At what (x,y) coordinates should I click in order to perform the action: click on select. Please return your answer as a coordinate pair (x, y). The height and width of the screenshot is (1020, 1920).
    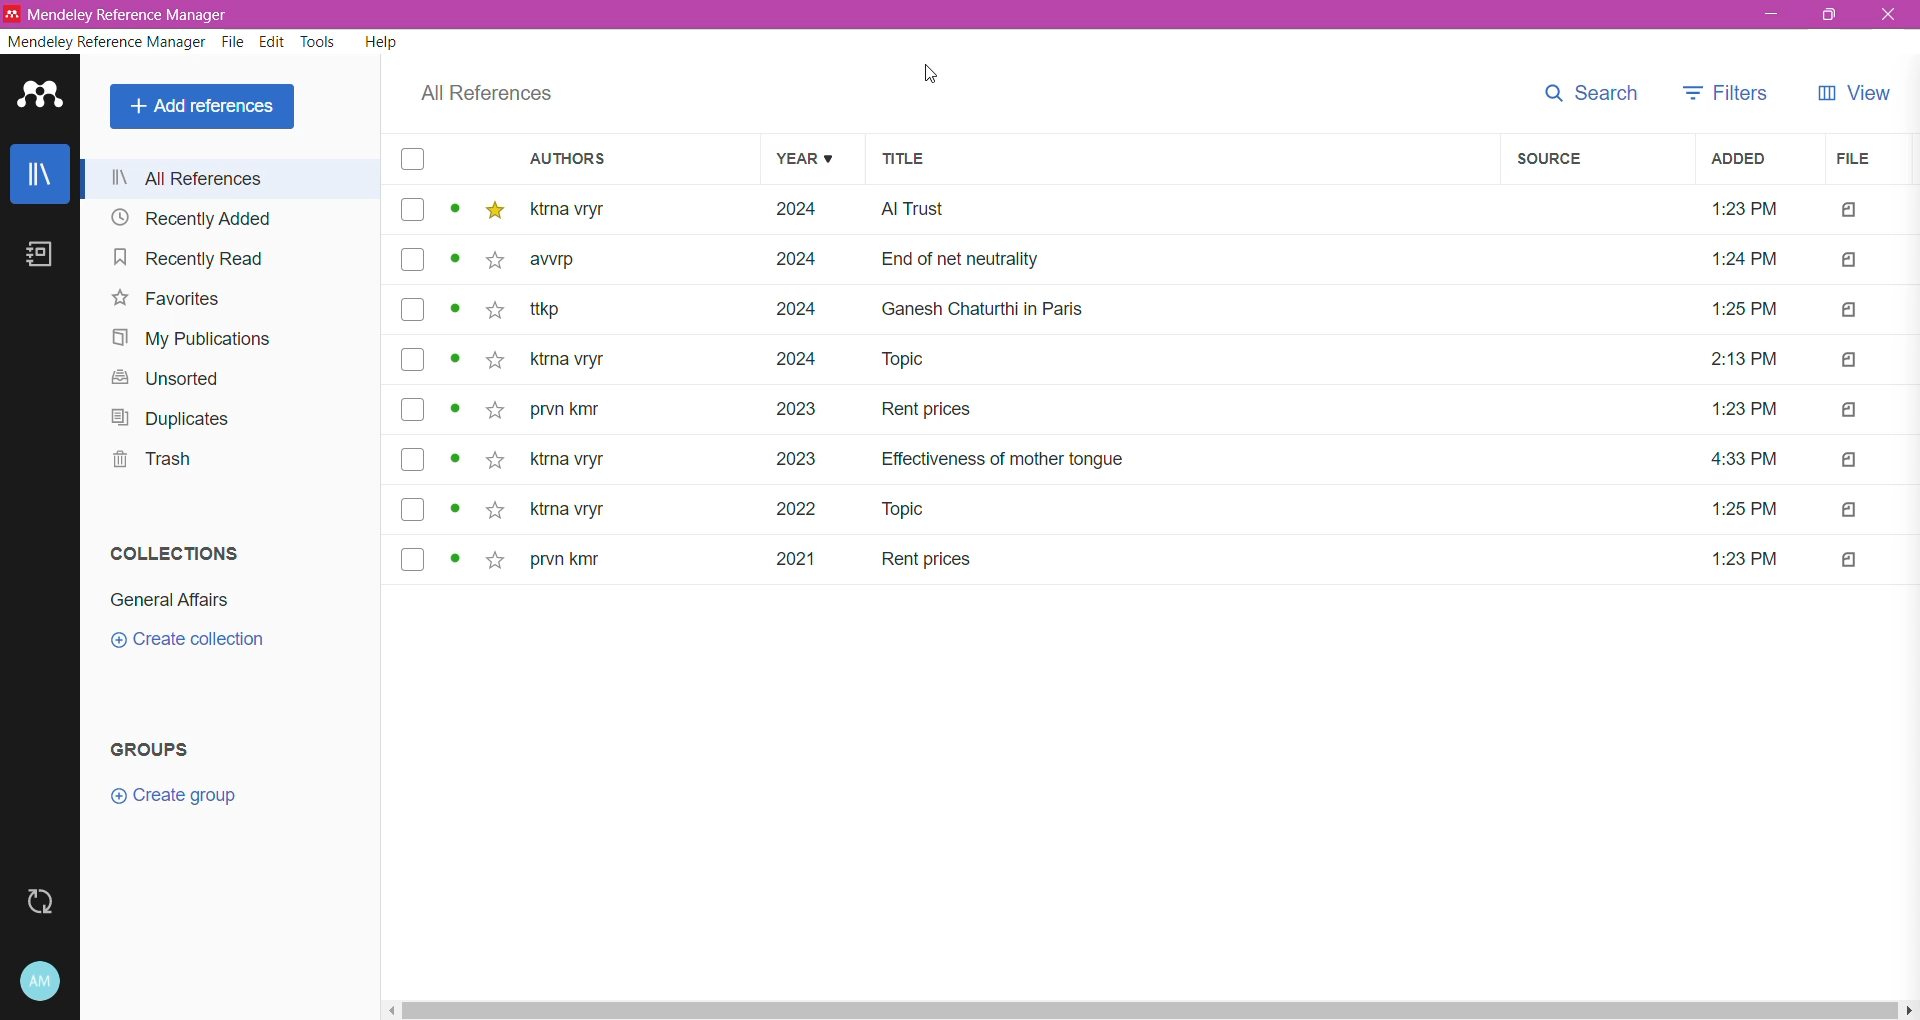
    Looking at the image, I should click on (413, 459).